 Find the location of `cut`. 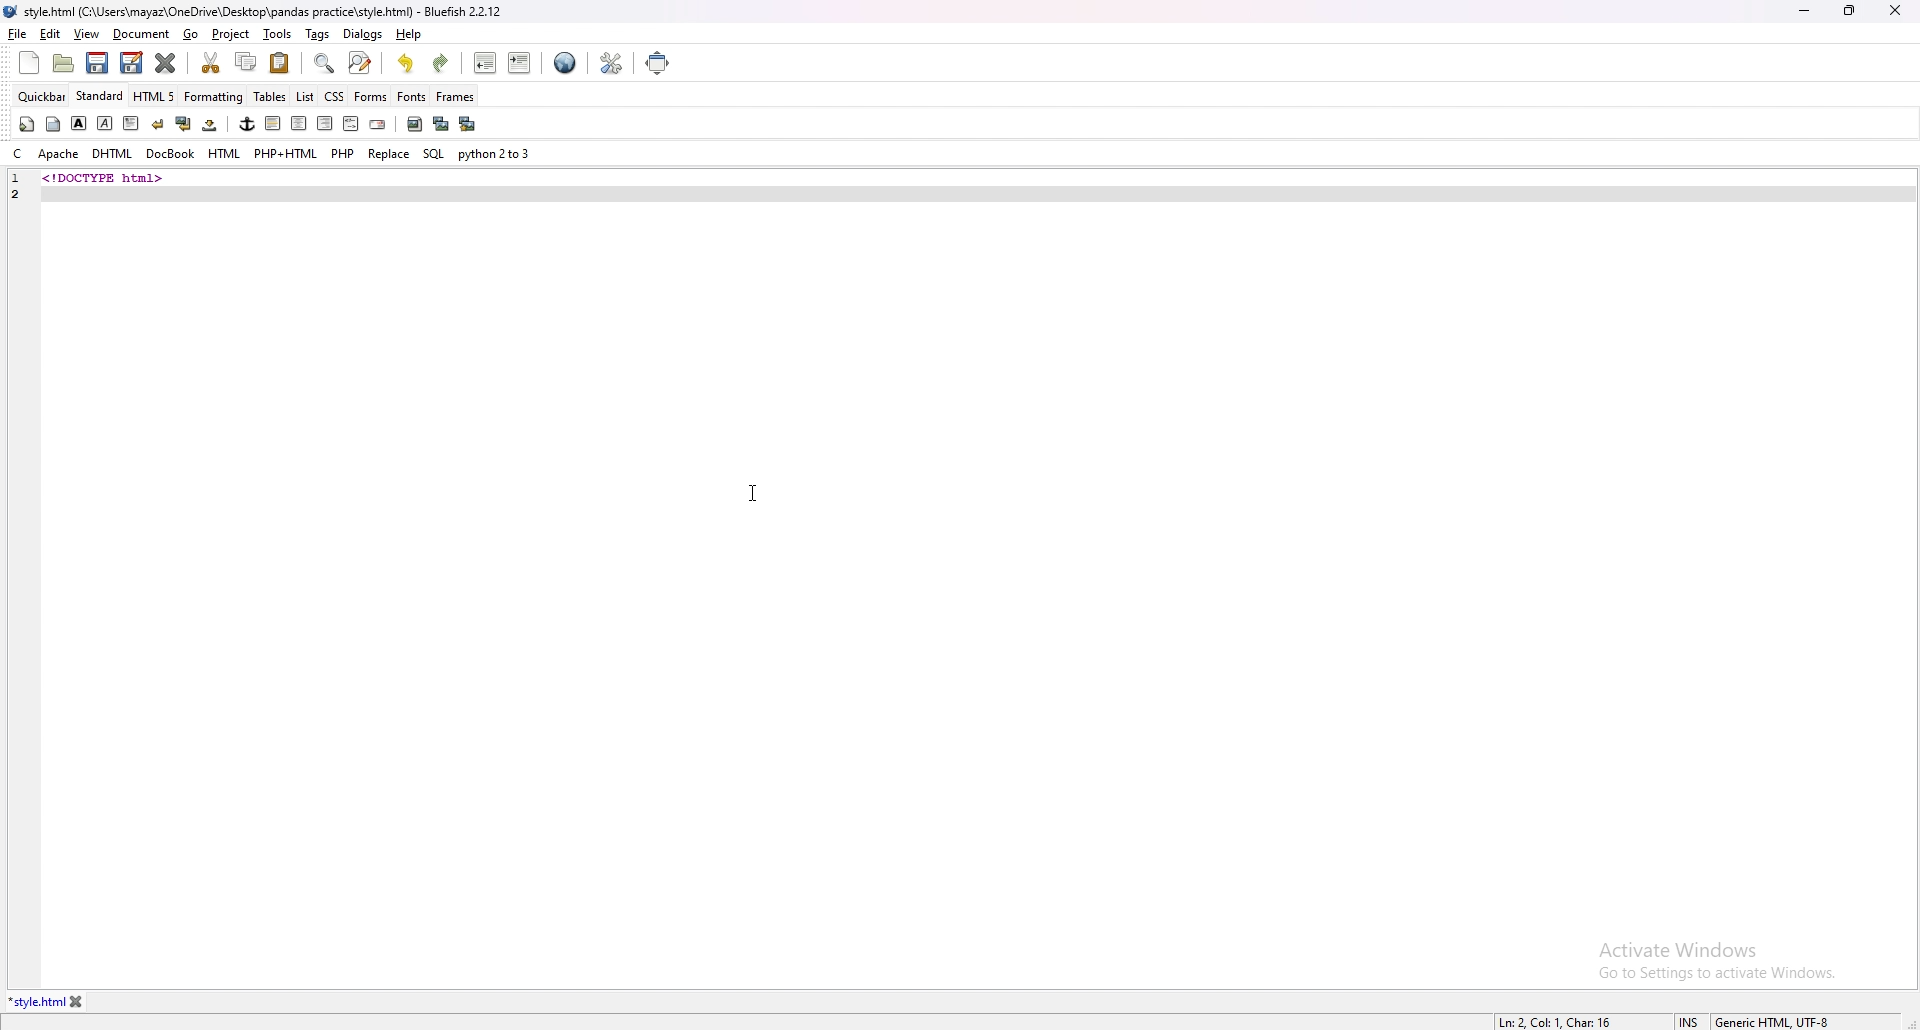

cut is located at coordinates (213, 62).